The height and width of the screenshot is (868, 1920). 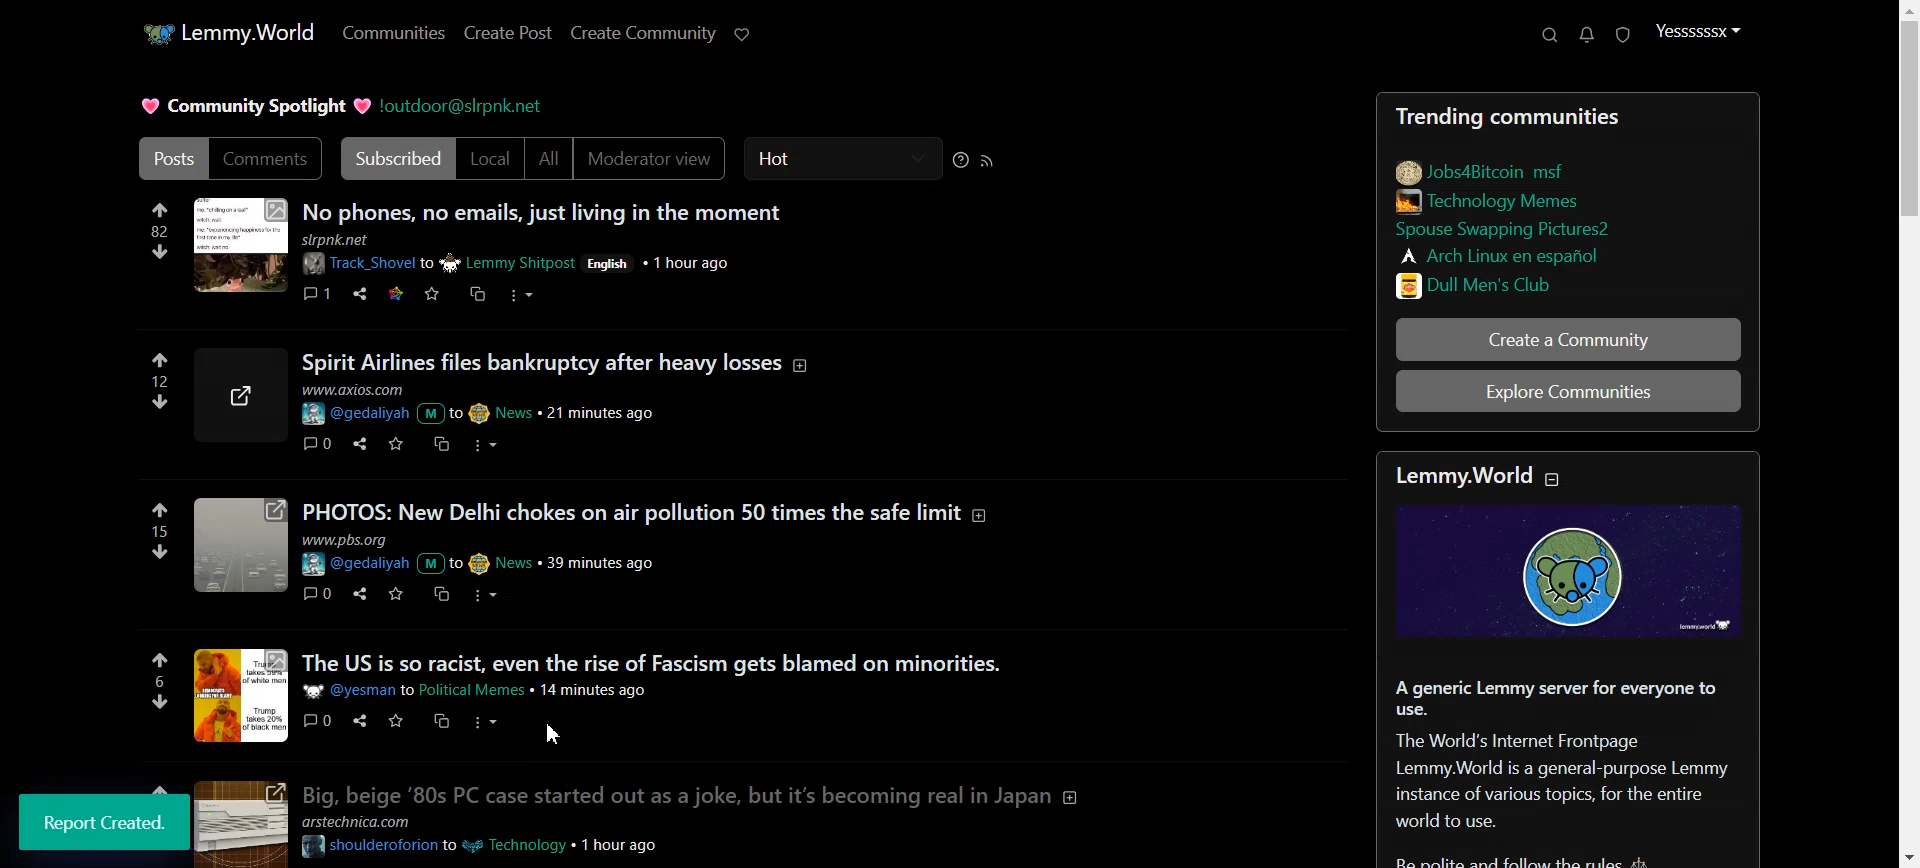 I want to click on Support Limmy, so click(x=743, y=34).